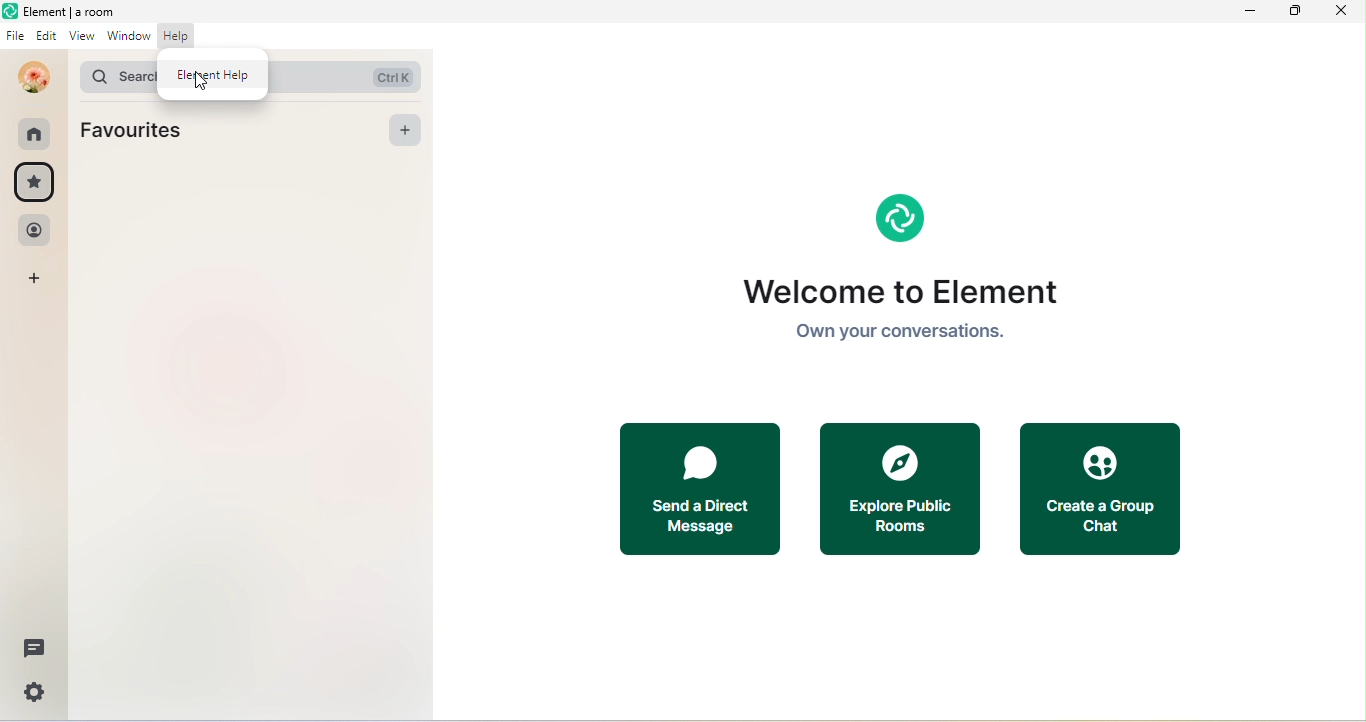 The width and height of the screenshot is (1366, 722). Describe the element at coordinates (36, 135) in the screenshot. I see `room` at that location.